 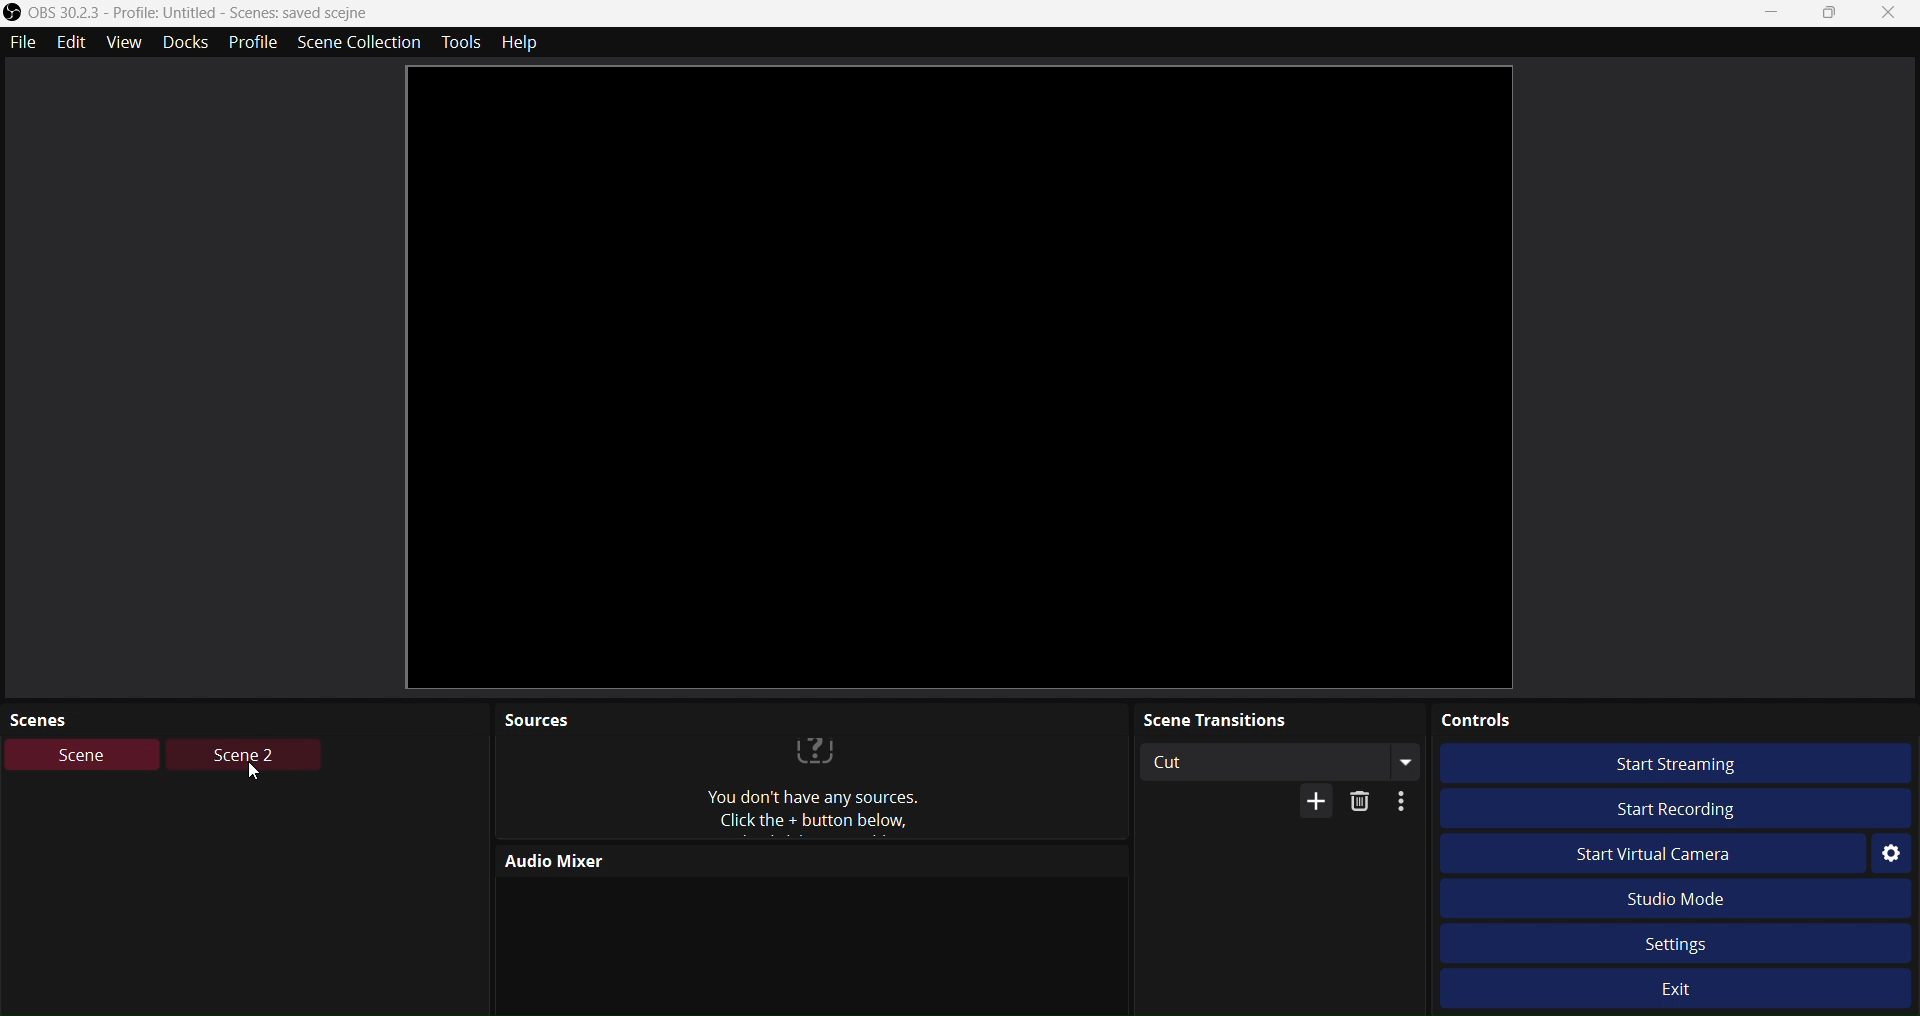 I want to click on Settings, so click(x=1891, y=853).